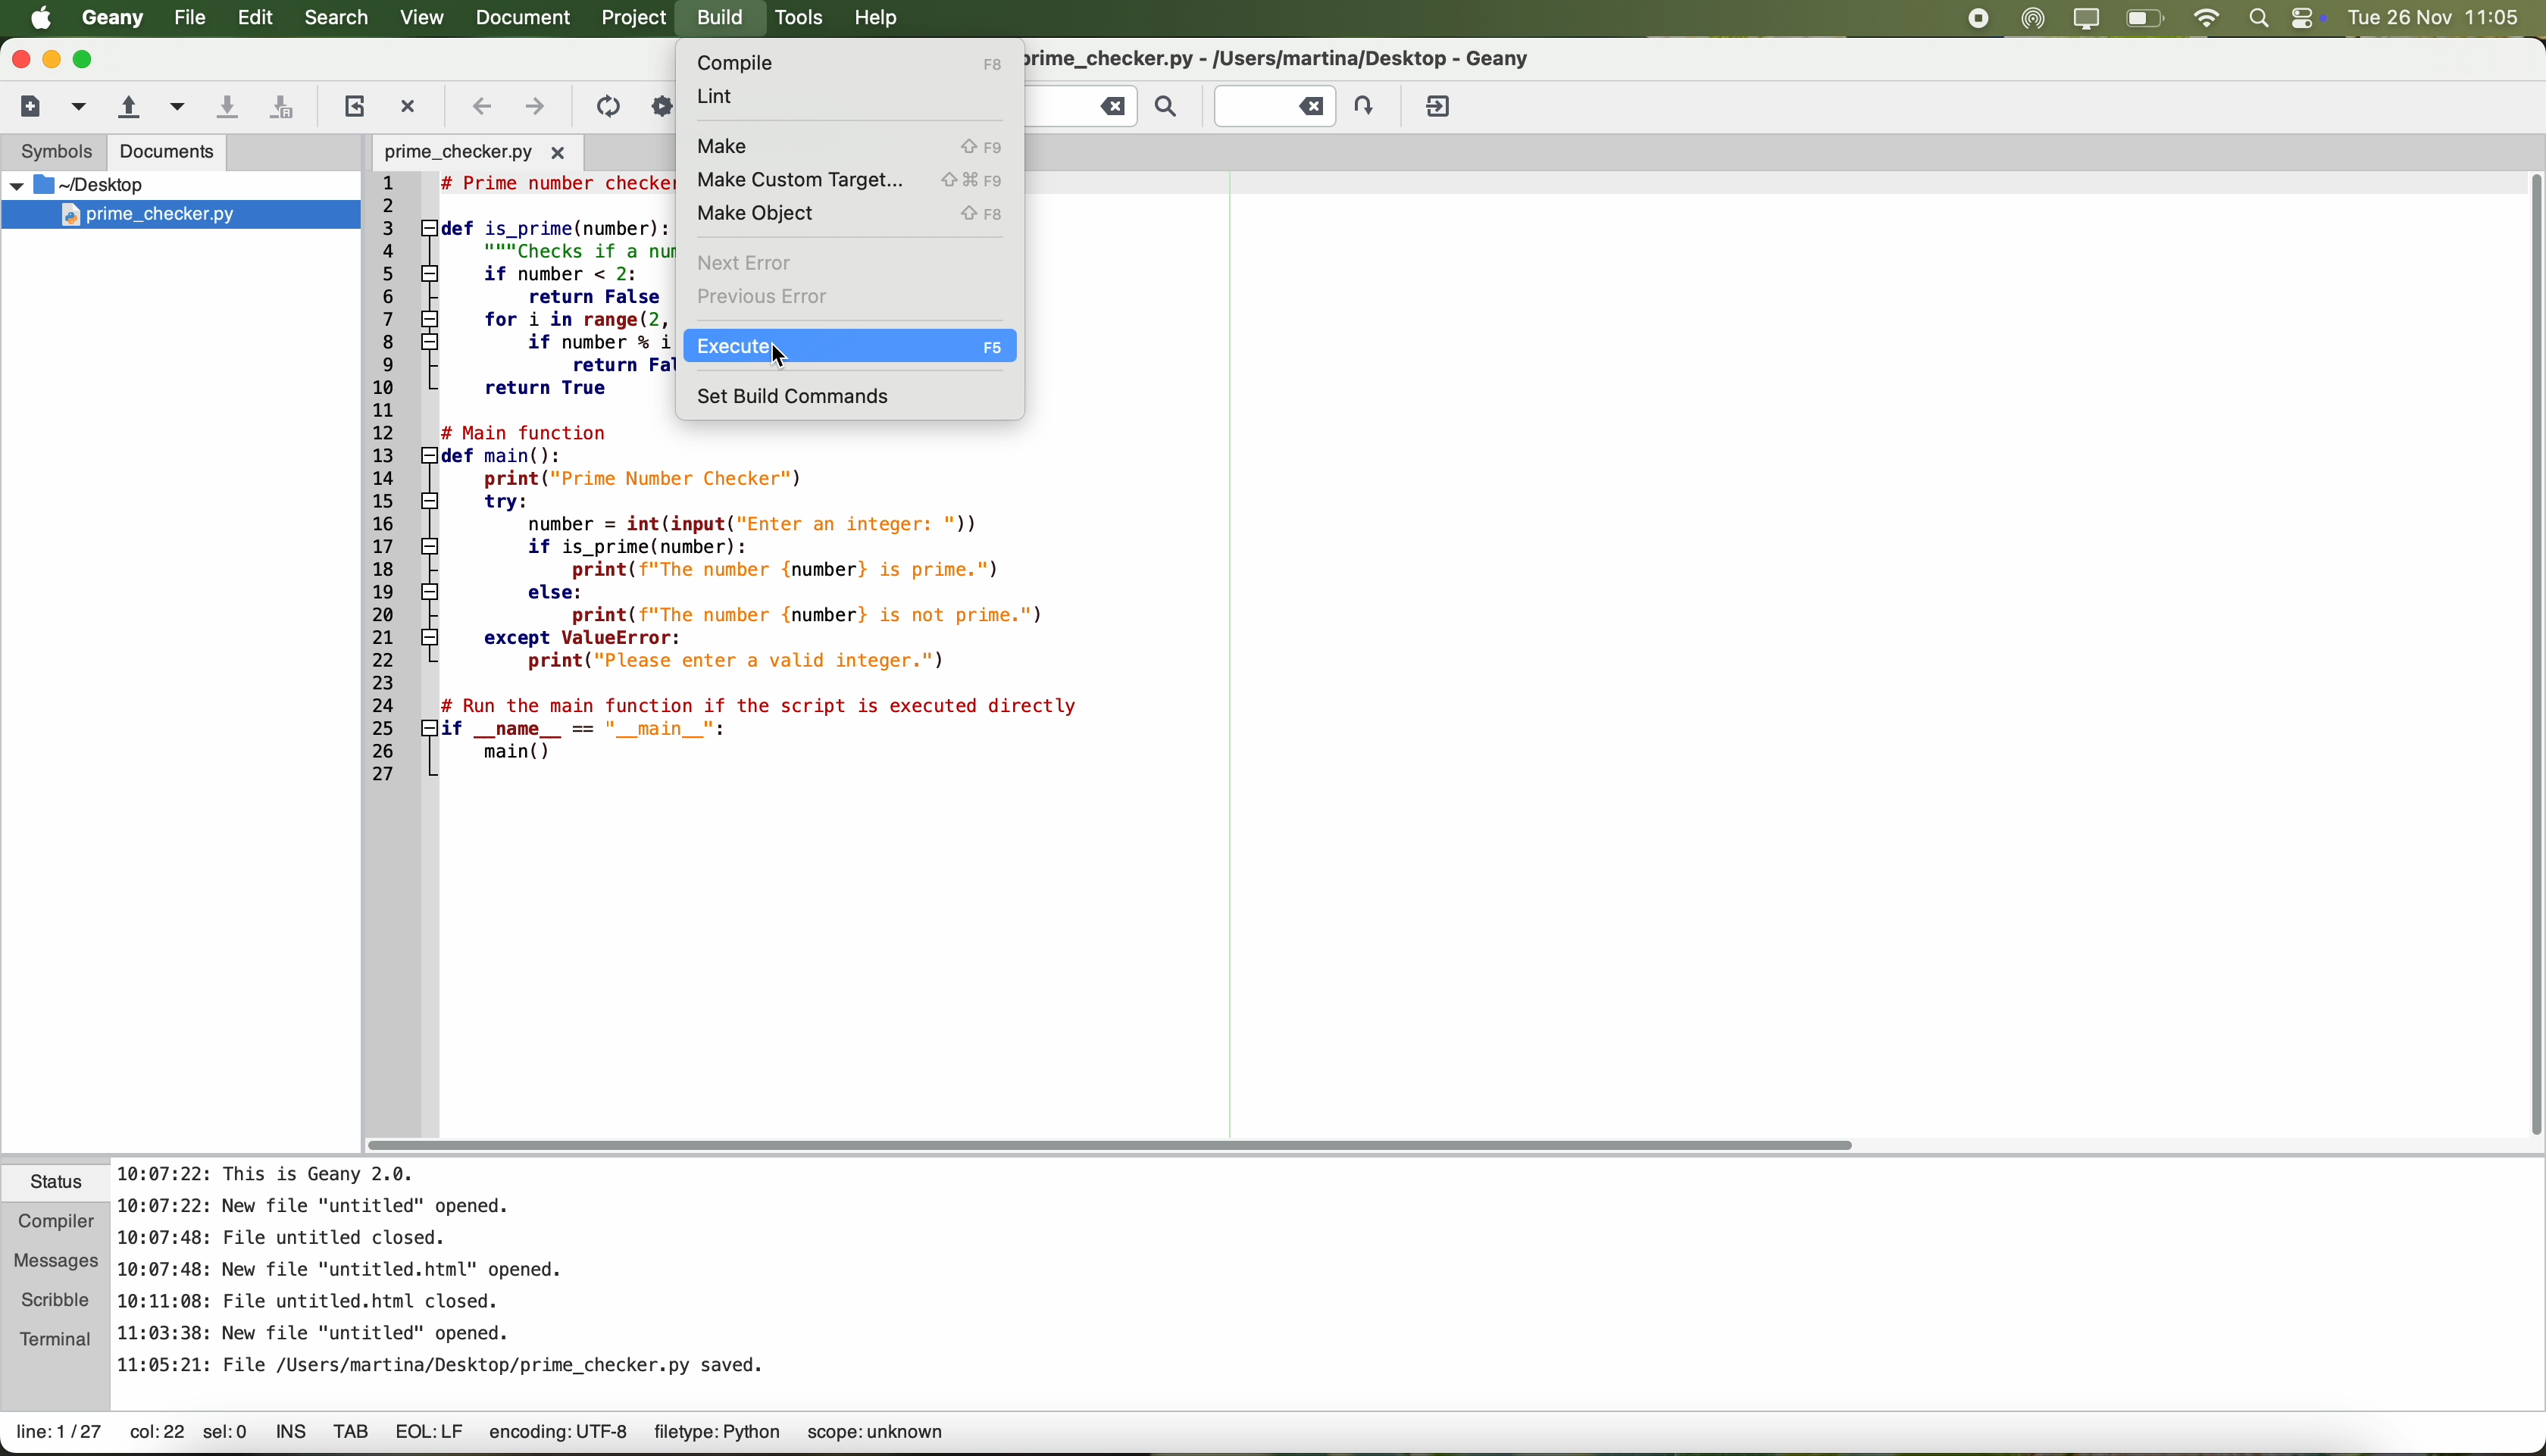  Describe the element at coordinates (847, 348) in the screenshot. I see `click on execute` at that location.